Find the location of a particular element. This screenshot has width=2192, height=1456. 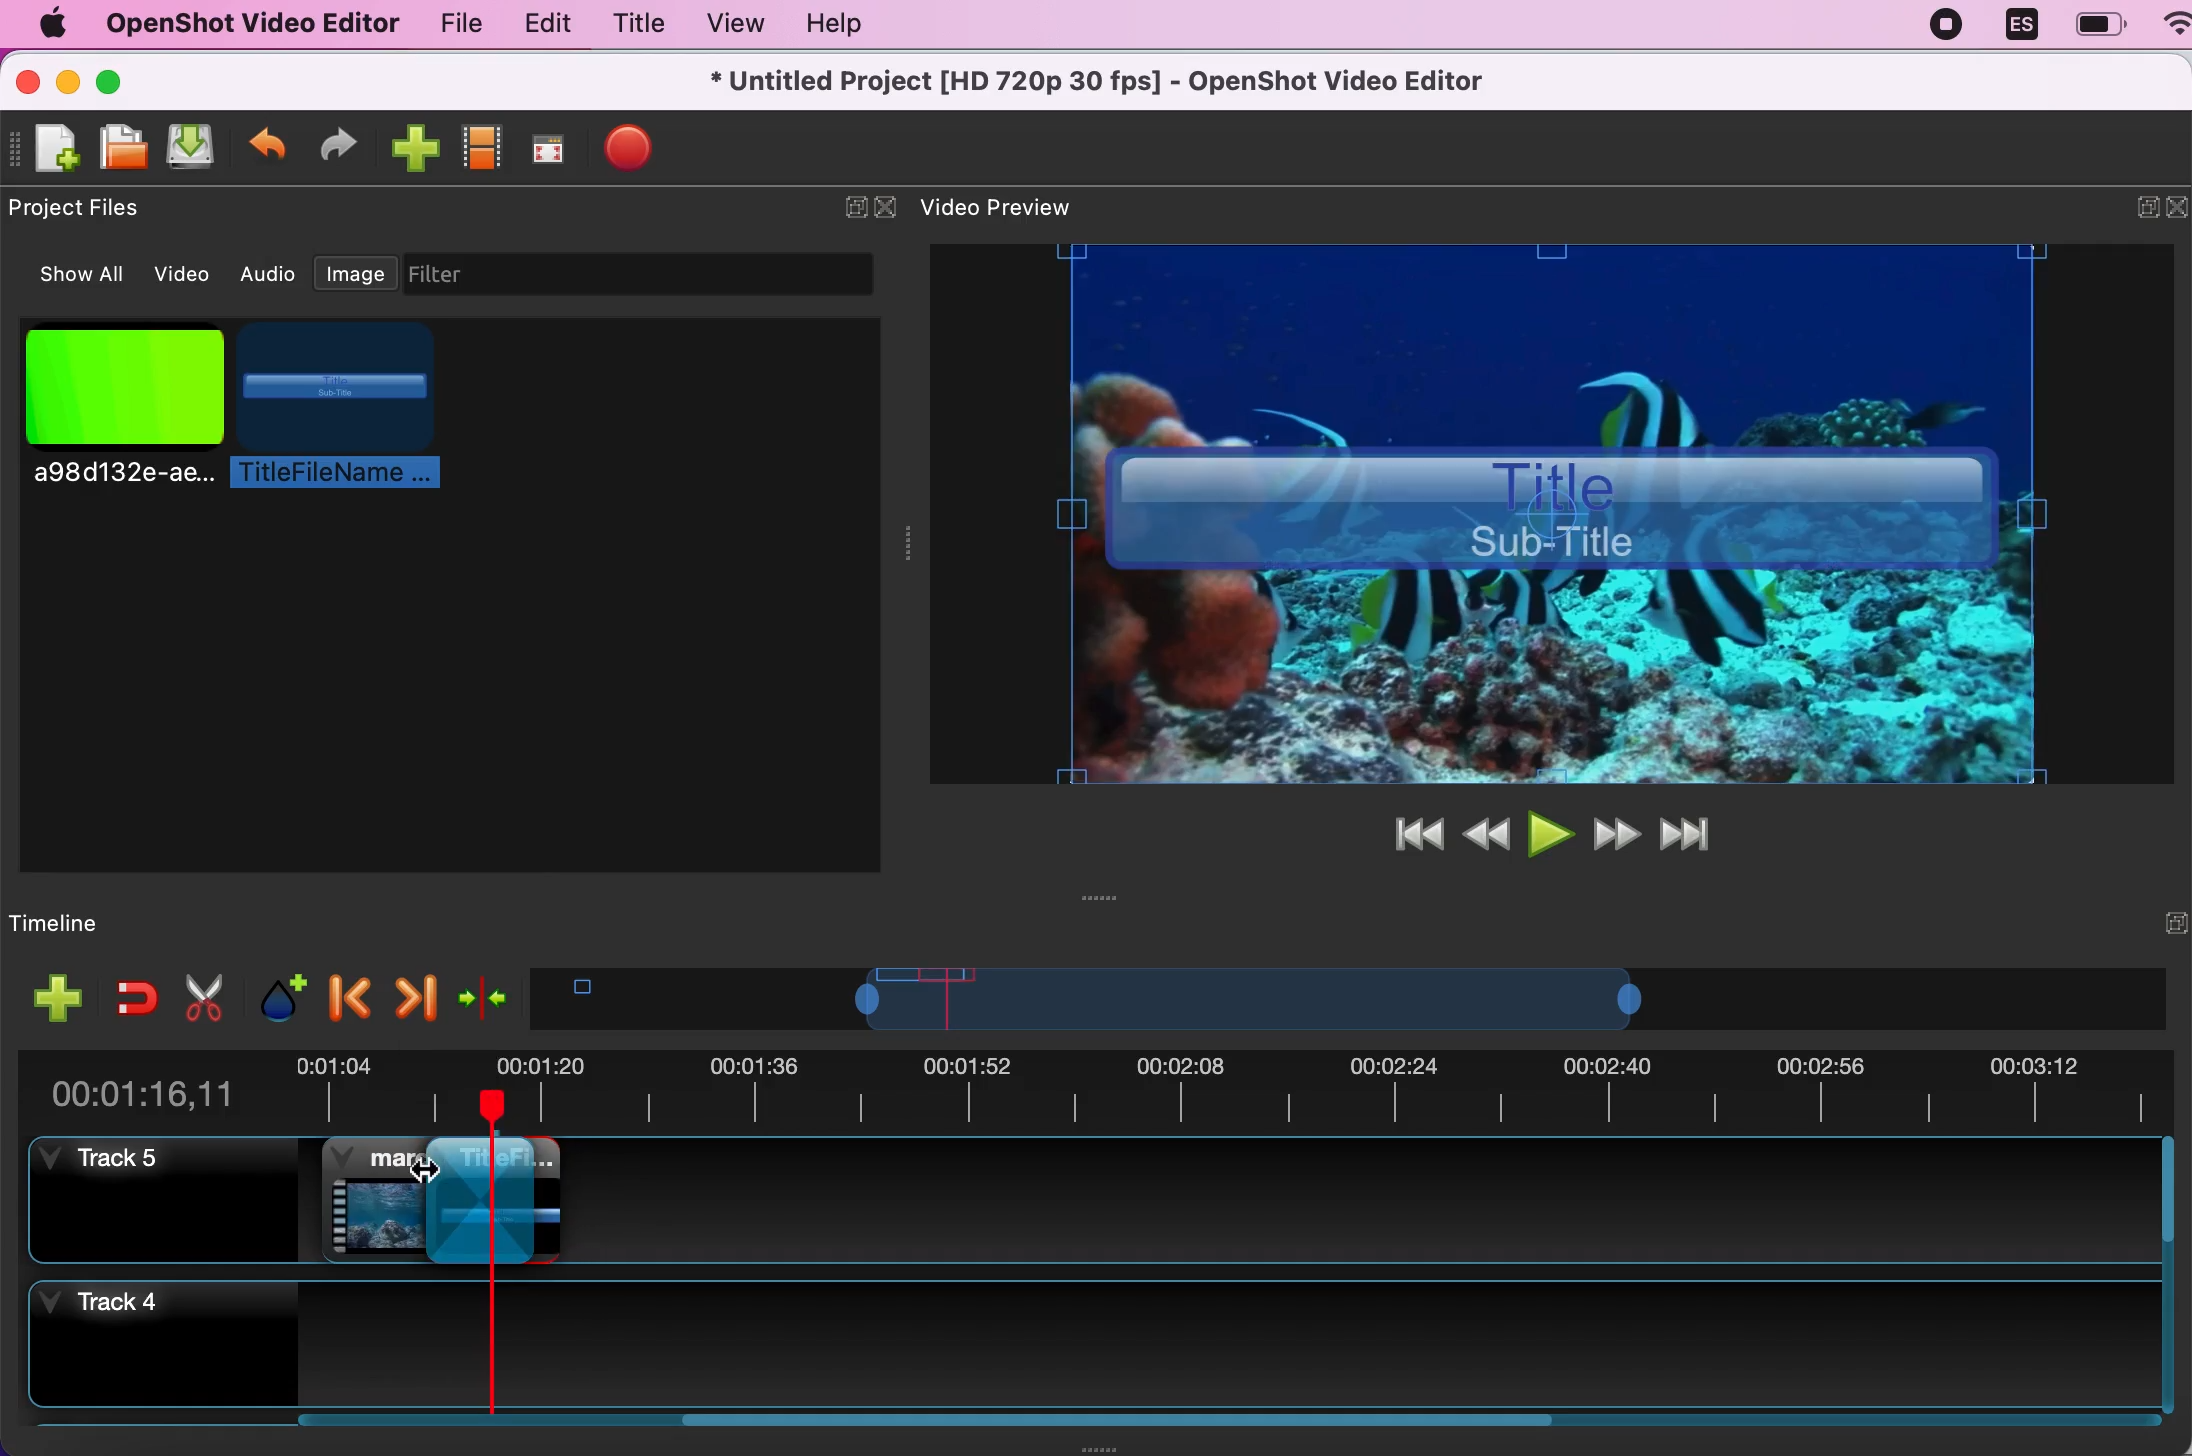

project files is located at coordinates (84, 209).